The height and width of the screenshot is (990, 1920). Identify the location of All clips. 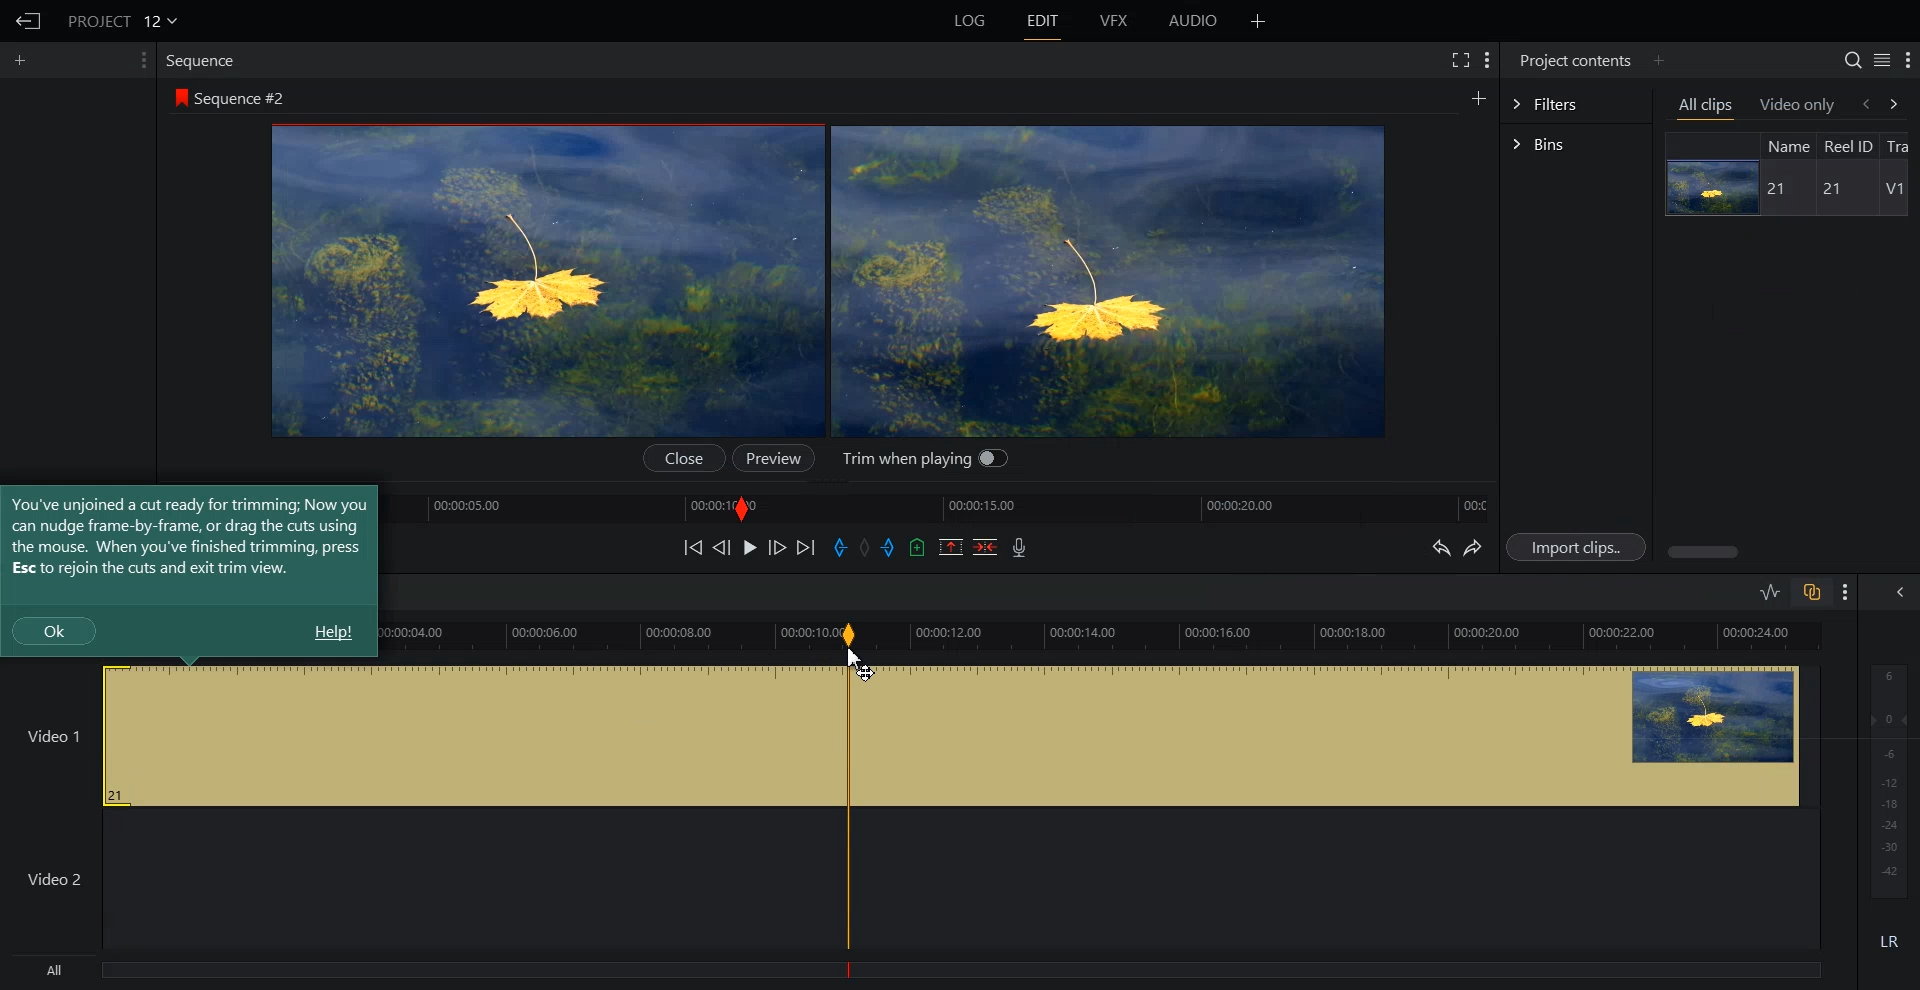
(1707, 106).